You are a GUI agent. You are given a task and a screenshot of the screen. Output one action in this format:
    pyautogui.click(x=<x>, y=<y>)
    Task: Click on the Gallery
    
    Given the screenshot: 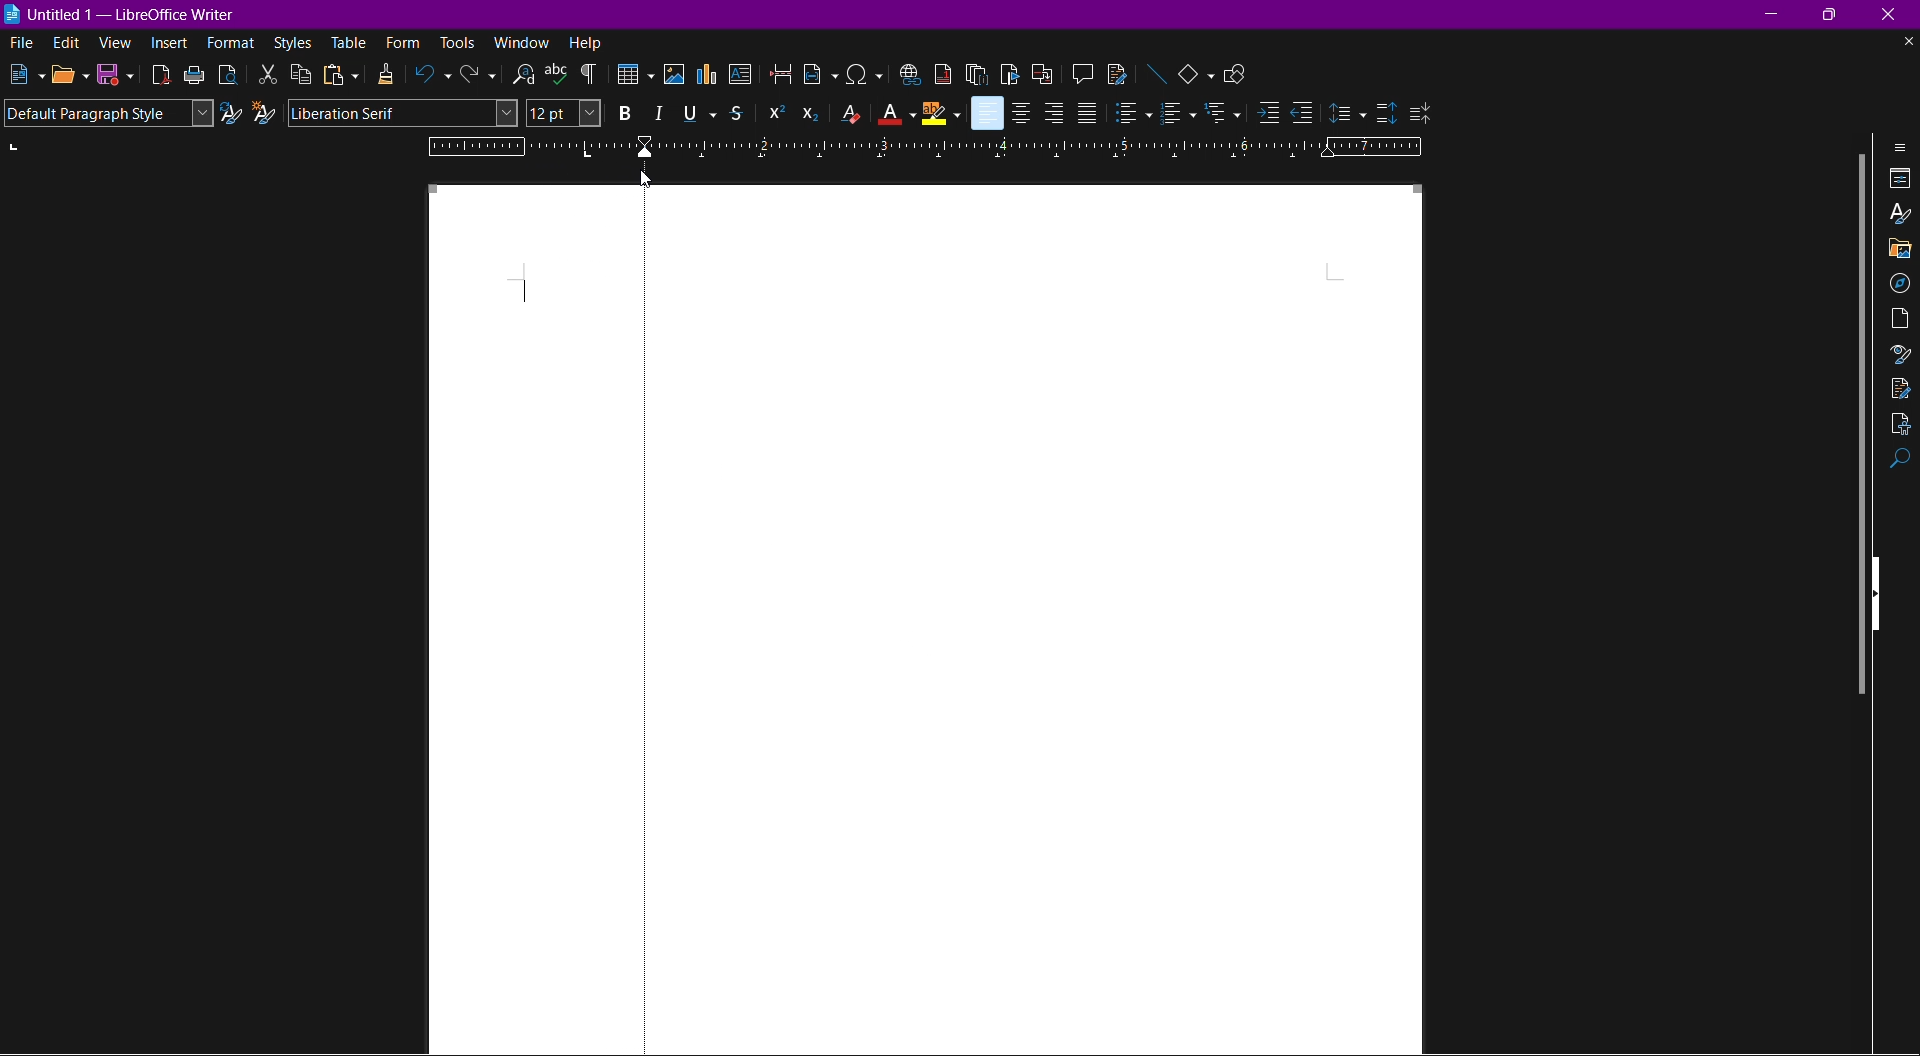 What is the action you would take?
    pyautogui.click(x=1900, y=248)
    